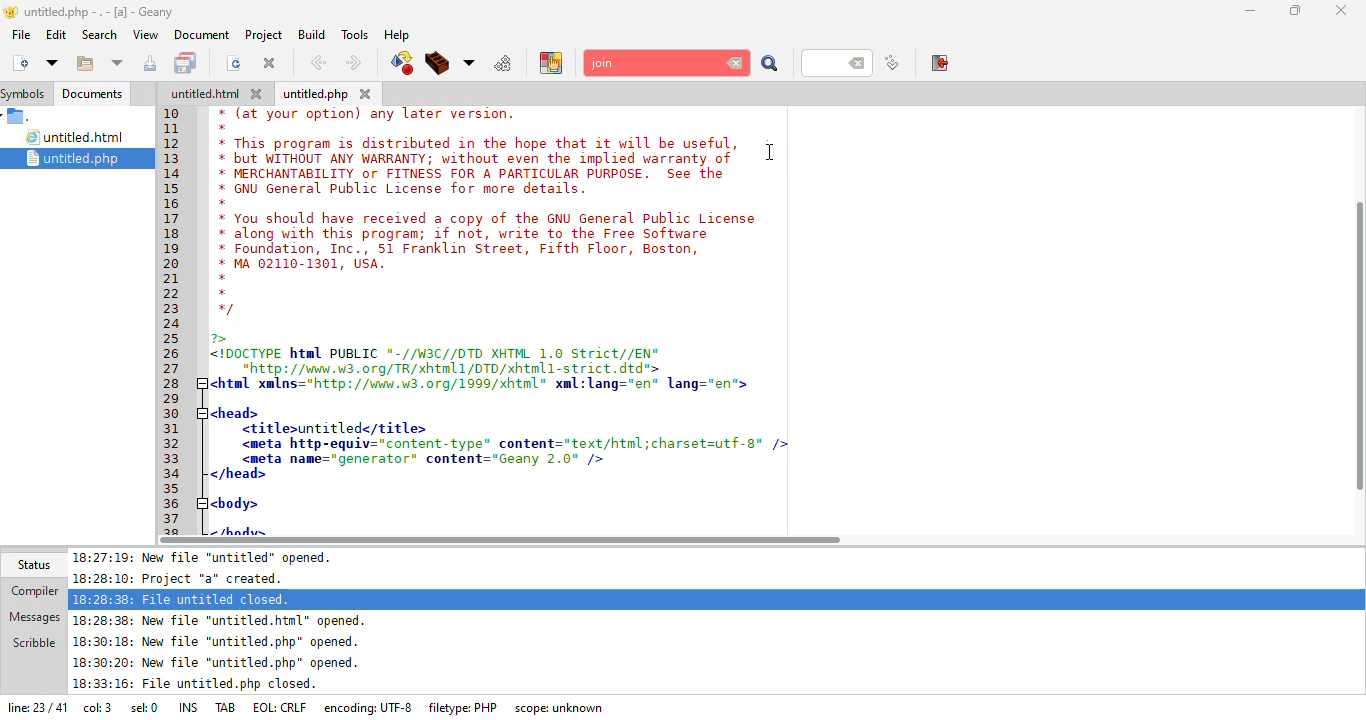 The height and width of the screenshot is (720, 1366). What do you see at coordinates (85, 158) in the screenshot?
I see `untitled.php` at bounding box center [85, 158].